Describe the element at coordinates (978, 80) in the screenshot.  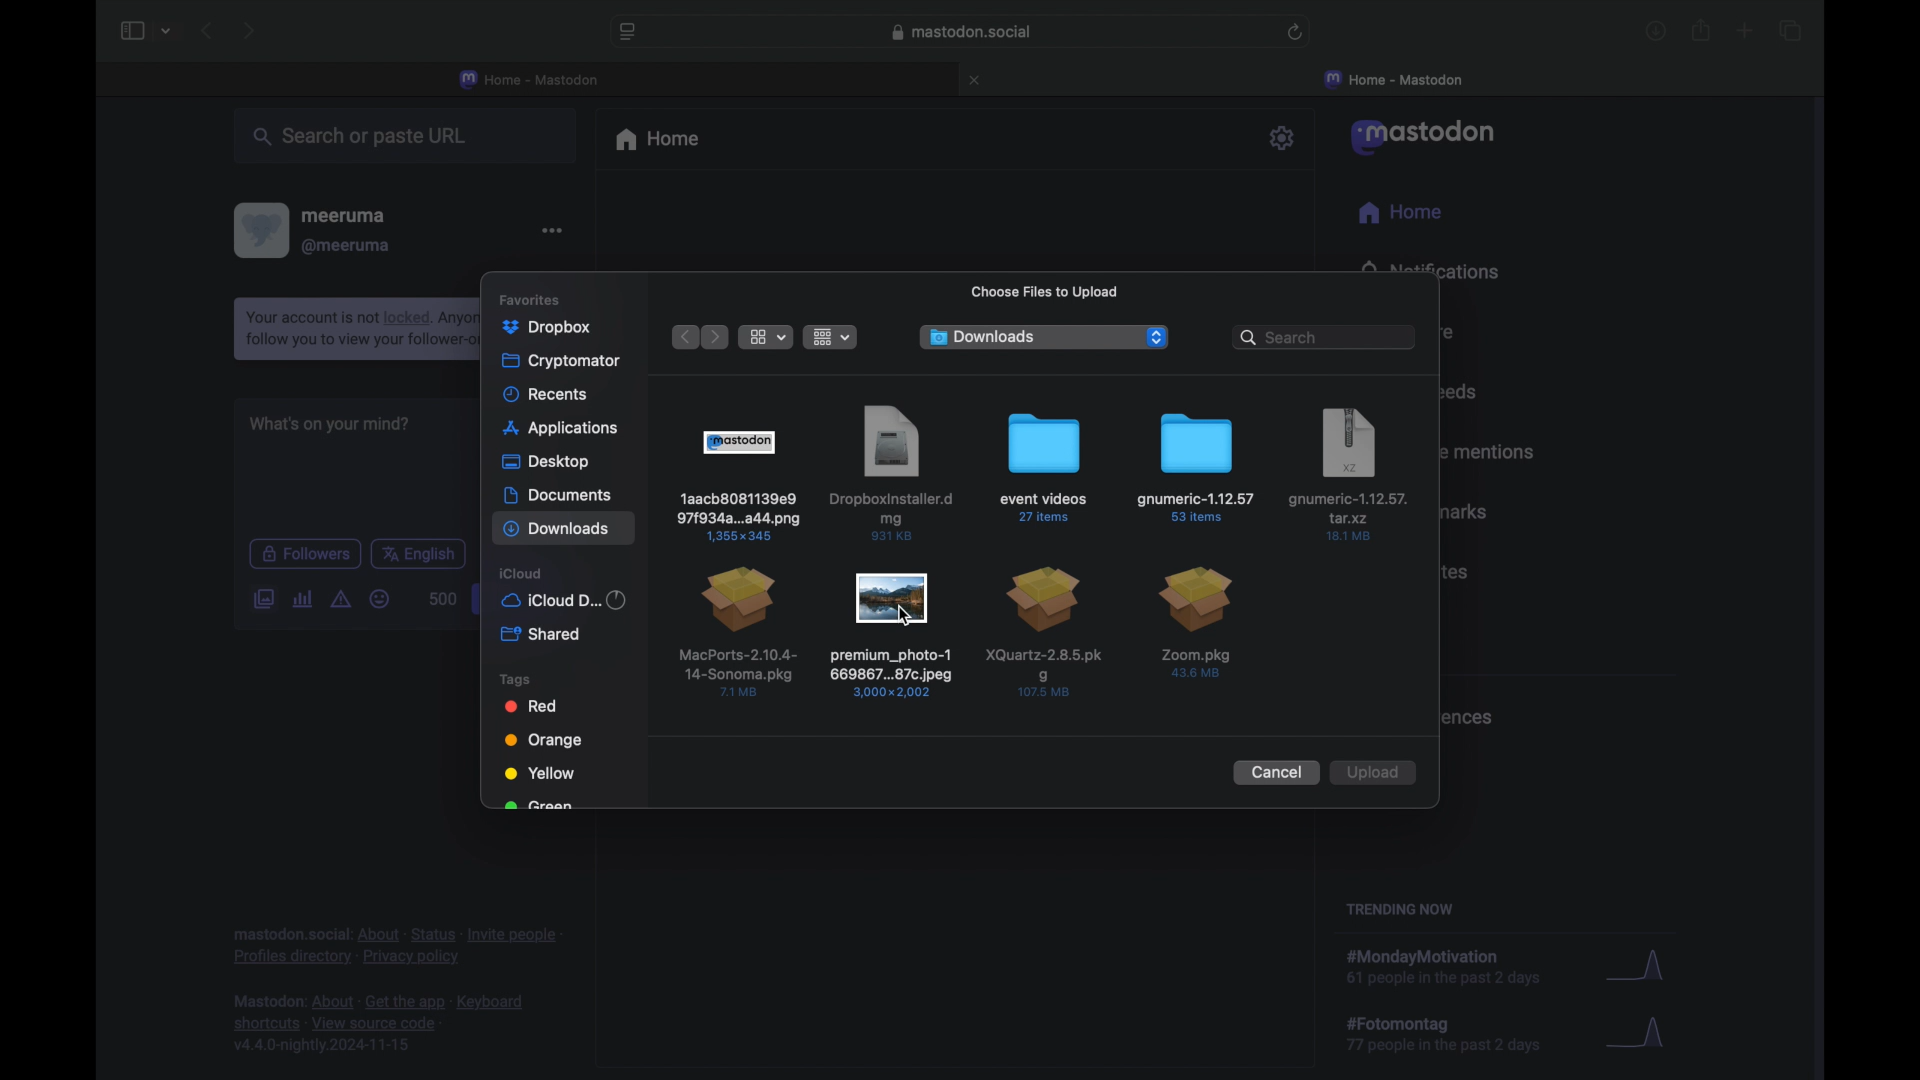
I see `close` at that location.